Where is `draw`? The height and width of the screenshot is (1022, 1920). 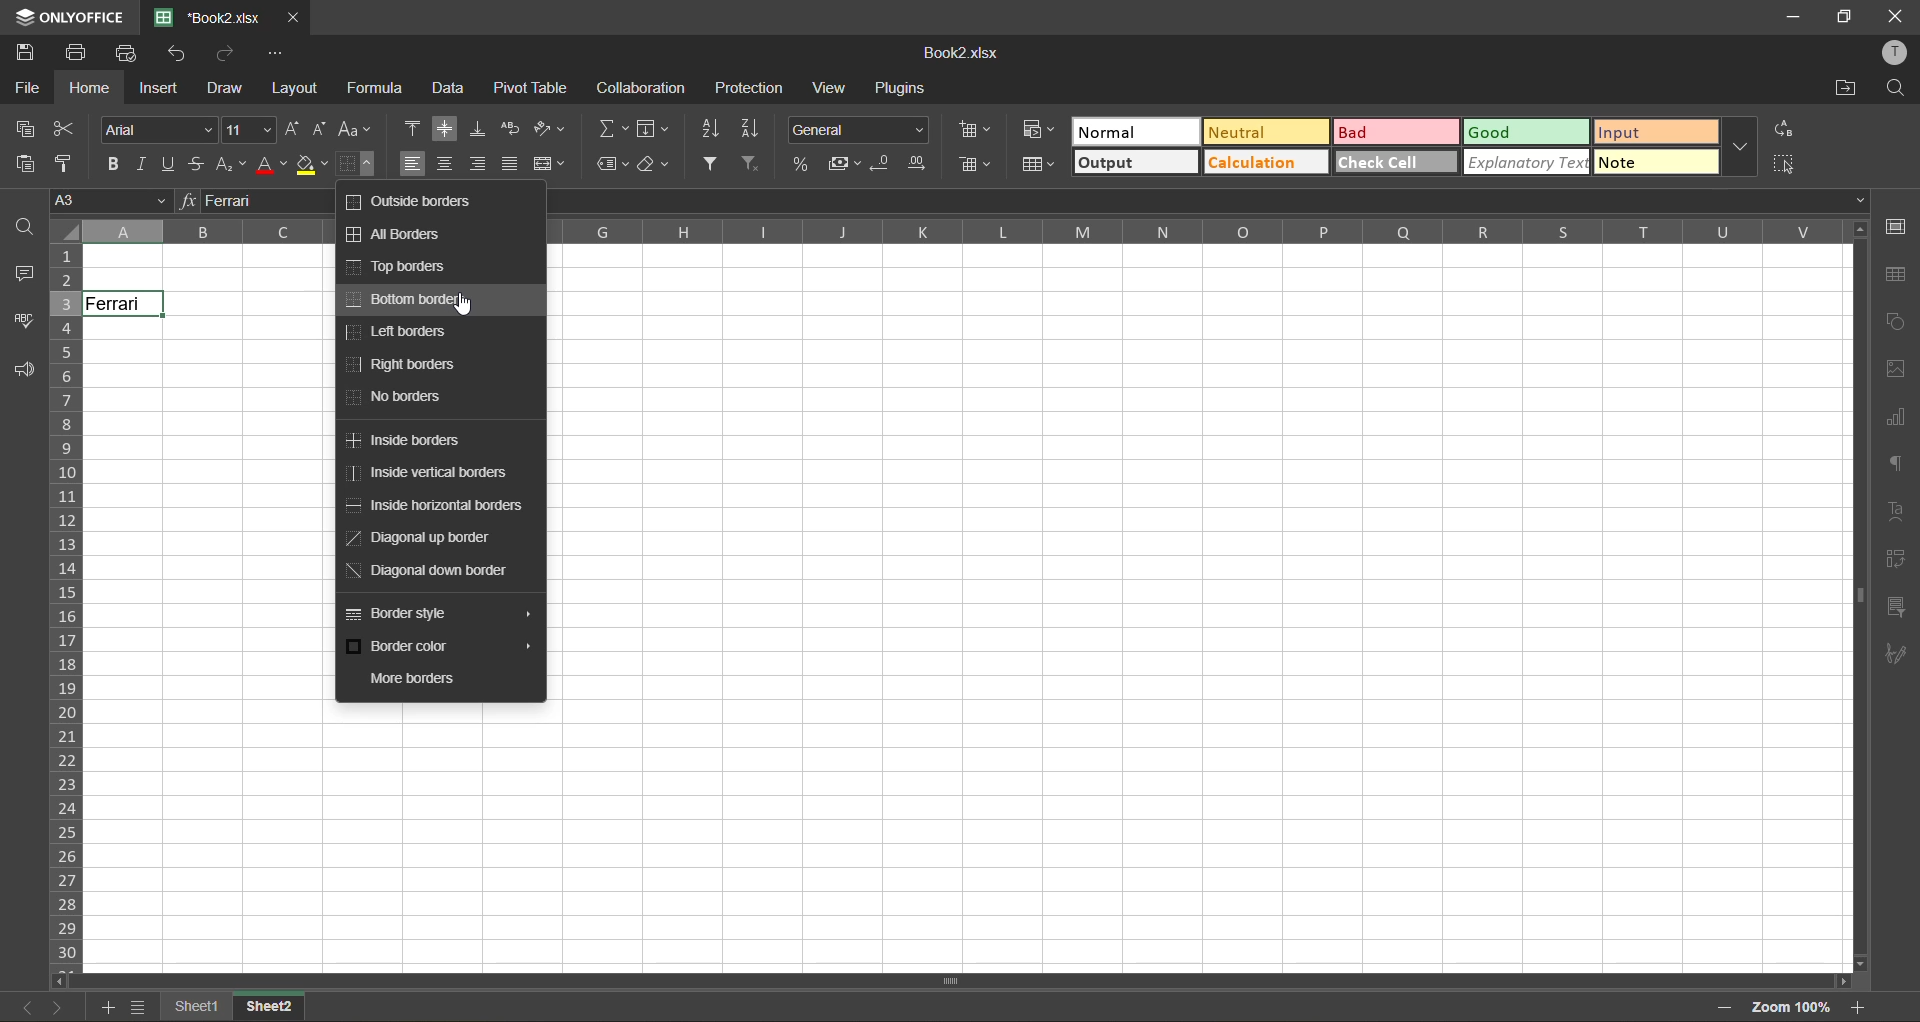
draw is located at coordinates (228, 86).